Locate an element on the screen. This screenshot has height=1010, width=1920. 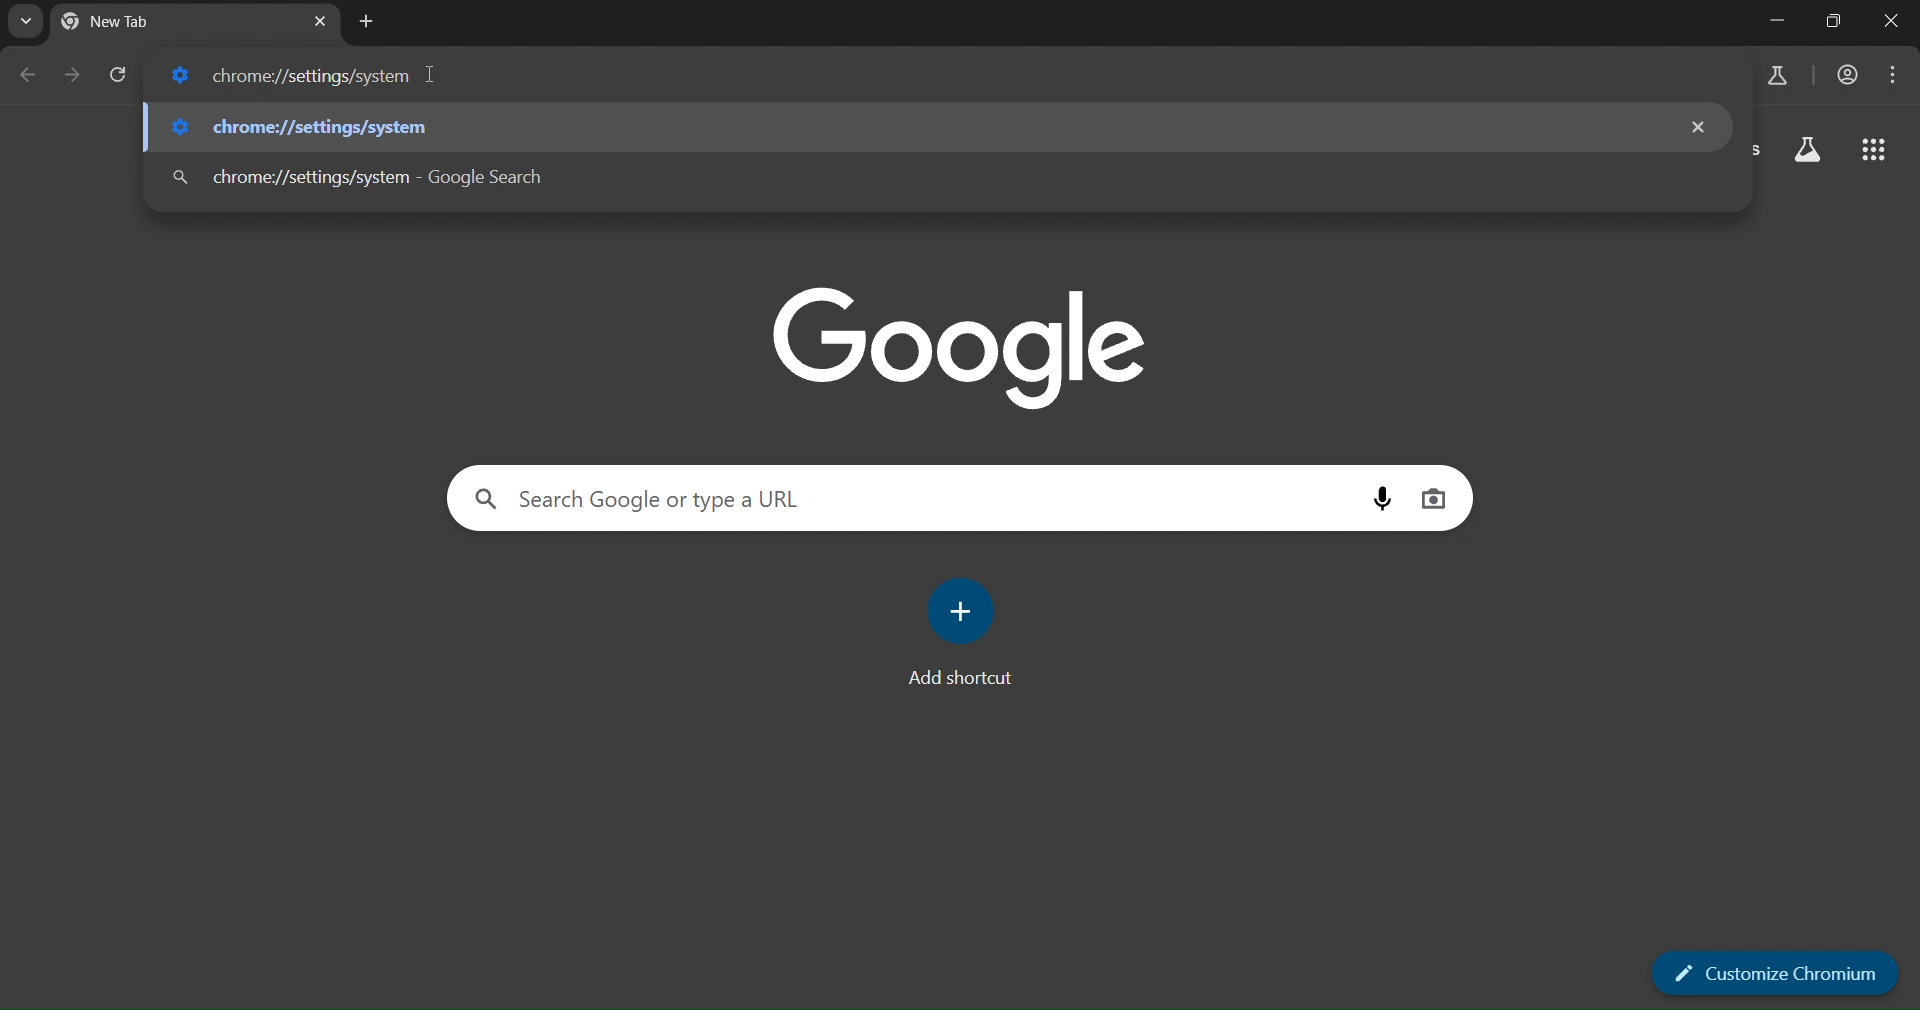
new tab is located at coordinates (370, 24).